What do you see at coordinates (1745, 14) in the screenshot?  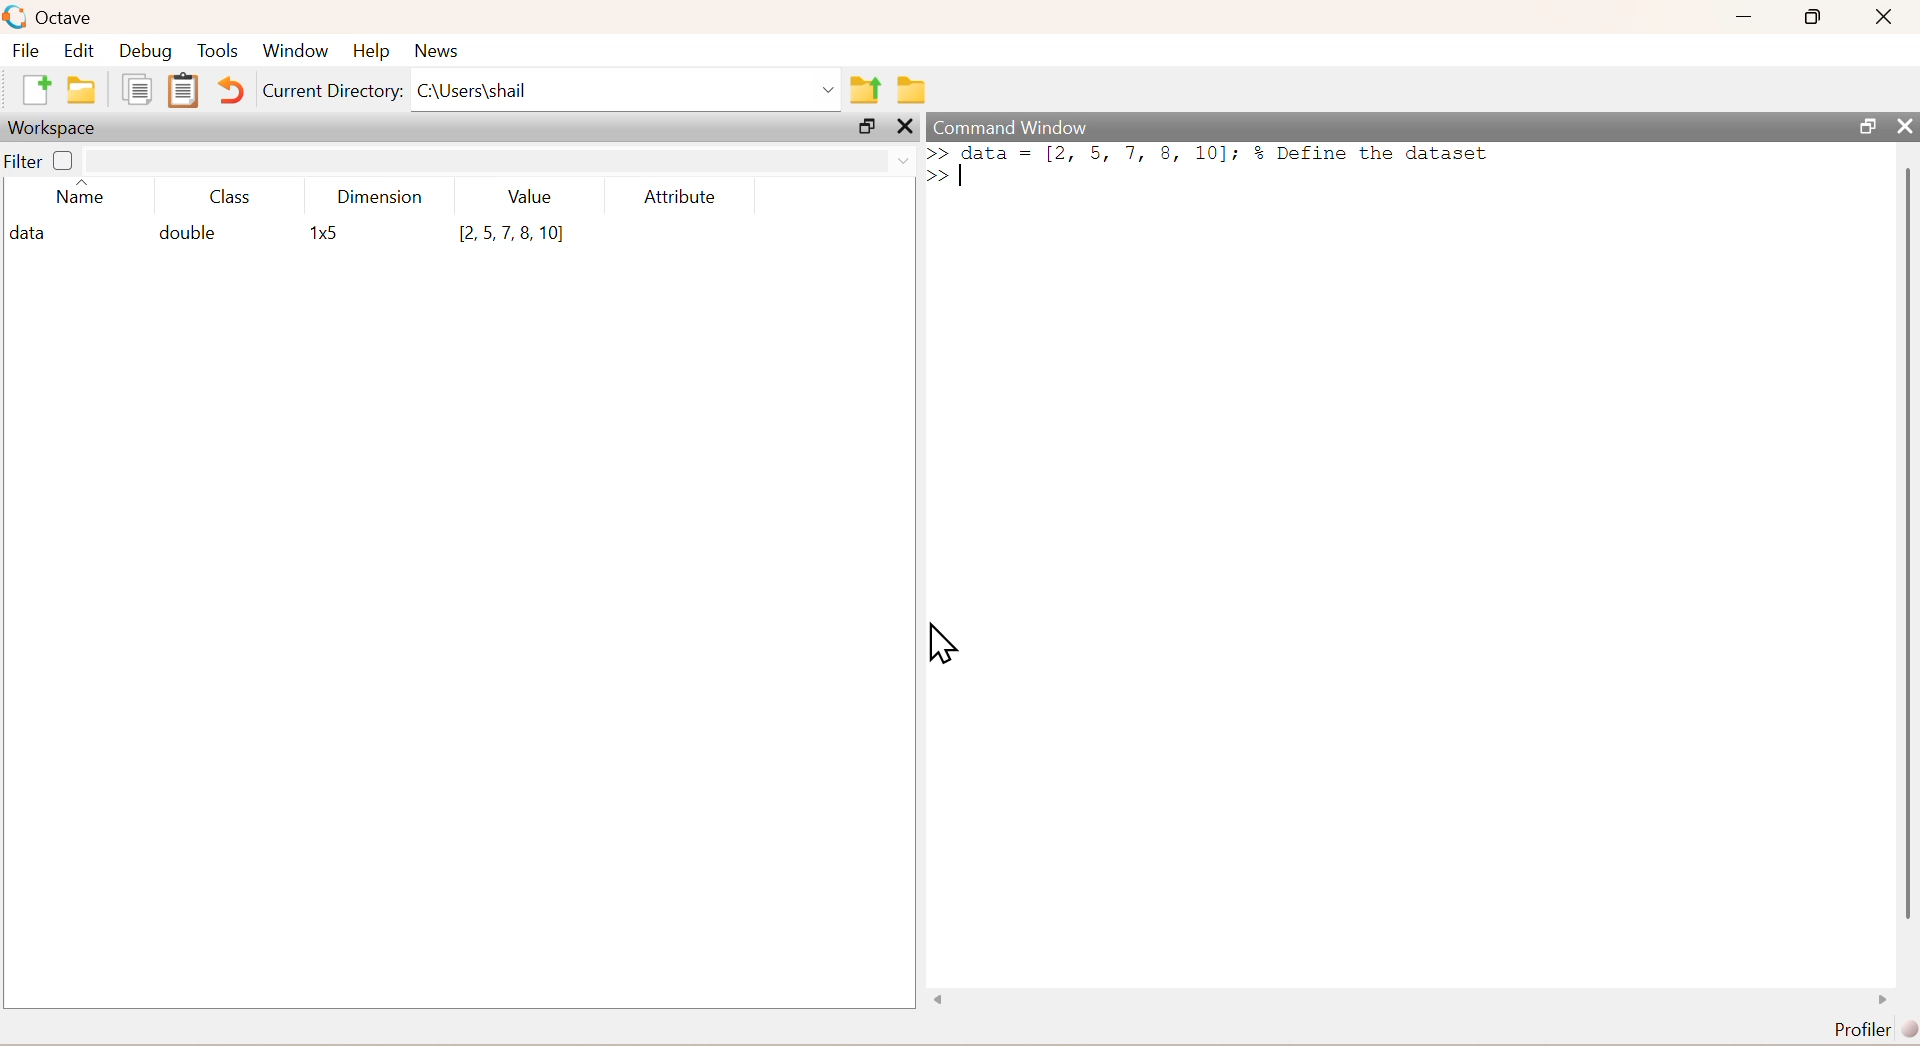 I see `minimise` at bounding box center [1745, 14].